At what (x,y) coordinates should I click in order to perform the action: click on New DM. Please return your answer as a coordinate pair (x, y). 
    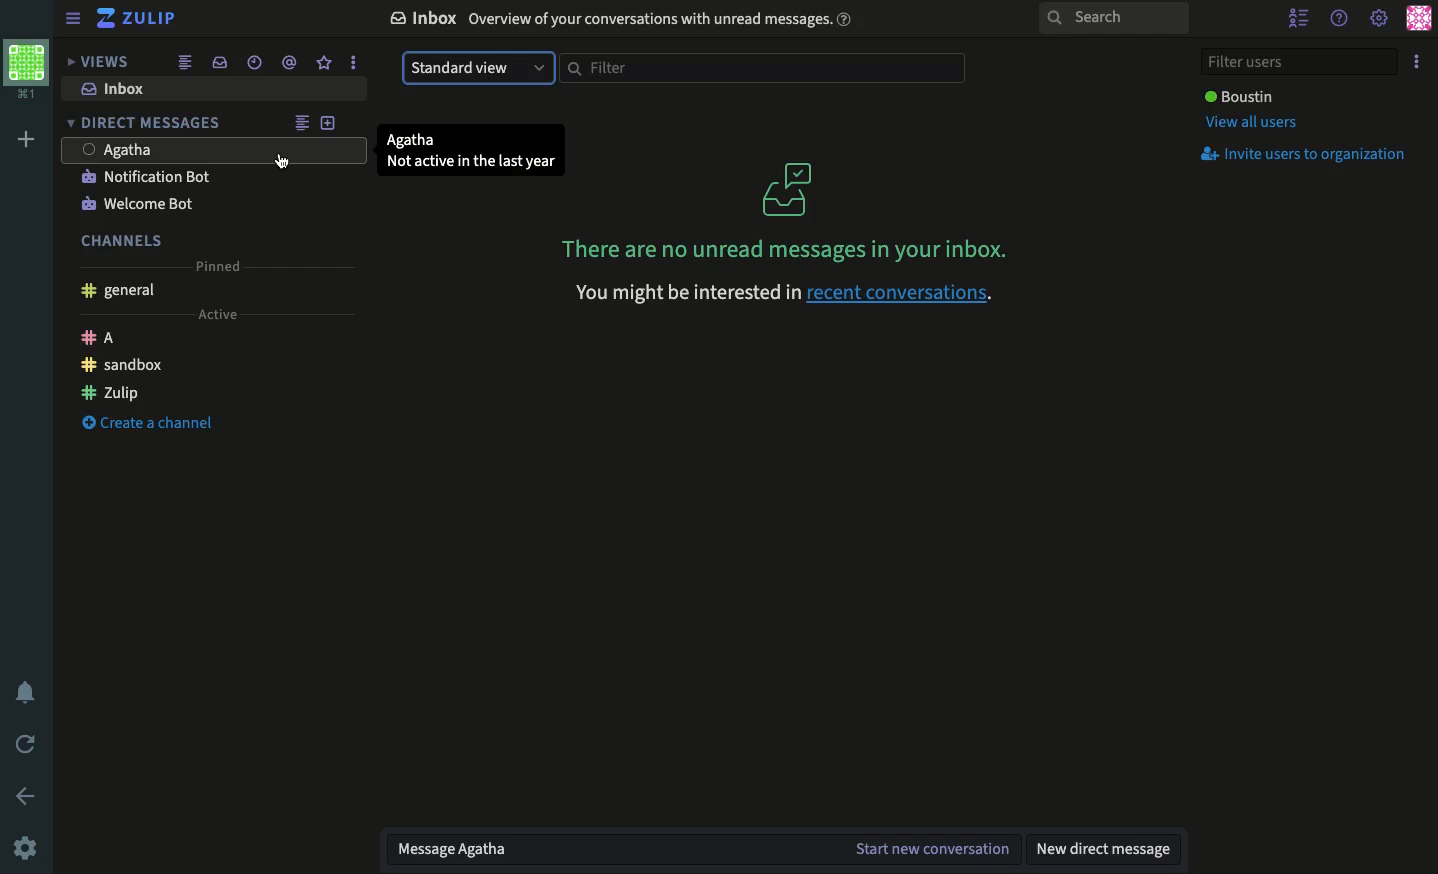
    Looking at the image, I should click on (1102, 850).